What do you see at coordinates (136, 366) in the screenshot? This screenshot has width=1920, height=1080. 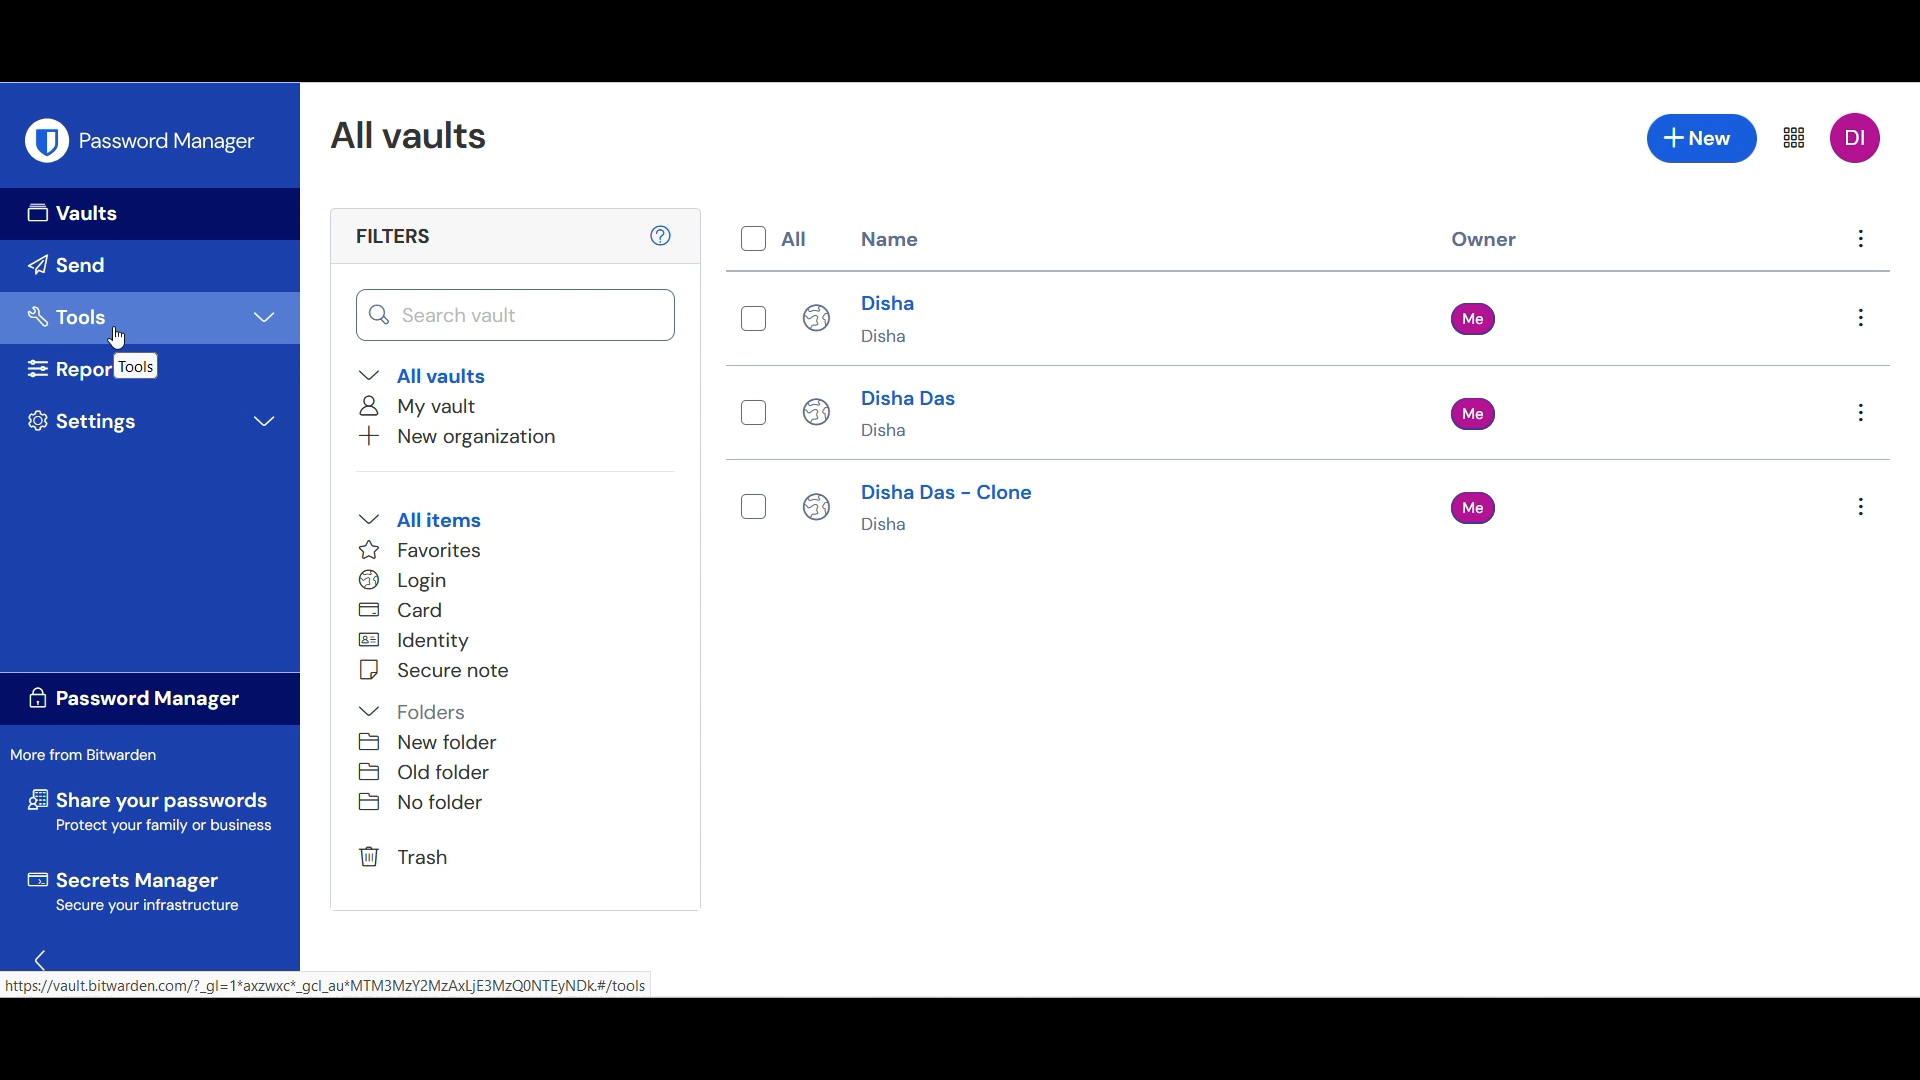 I see `Tools - description if current selection` at bounding box center [136, 366].